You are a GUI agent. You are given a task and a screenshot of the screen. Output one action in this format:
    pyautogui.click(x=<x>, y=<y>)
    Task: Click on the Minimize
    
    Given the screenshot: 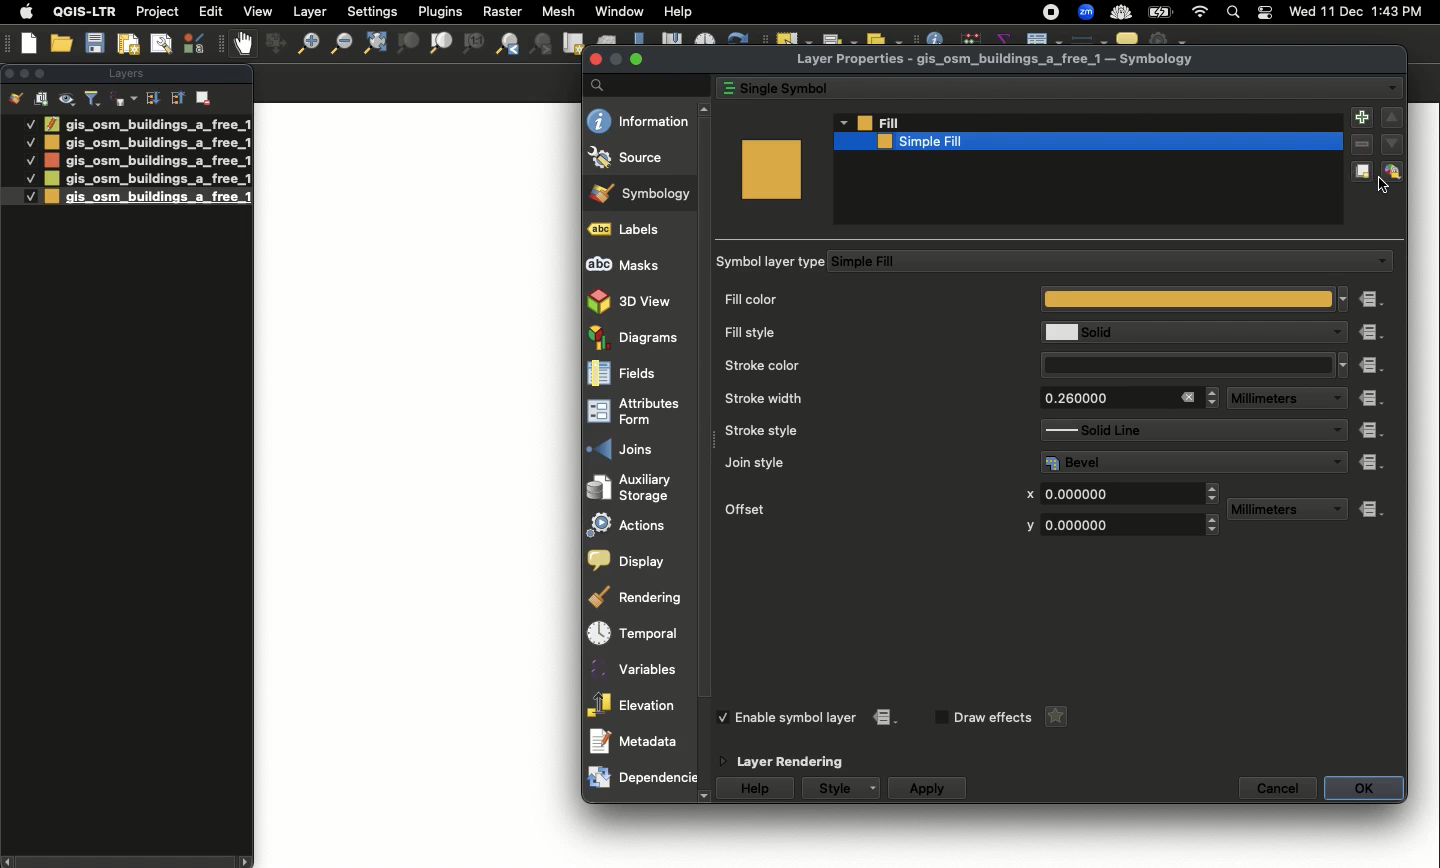 What is the action you would take?
    pyautogui.click(x=615, y=59)
    